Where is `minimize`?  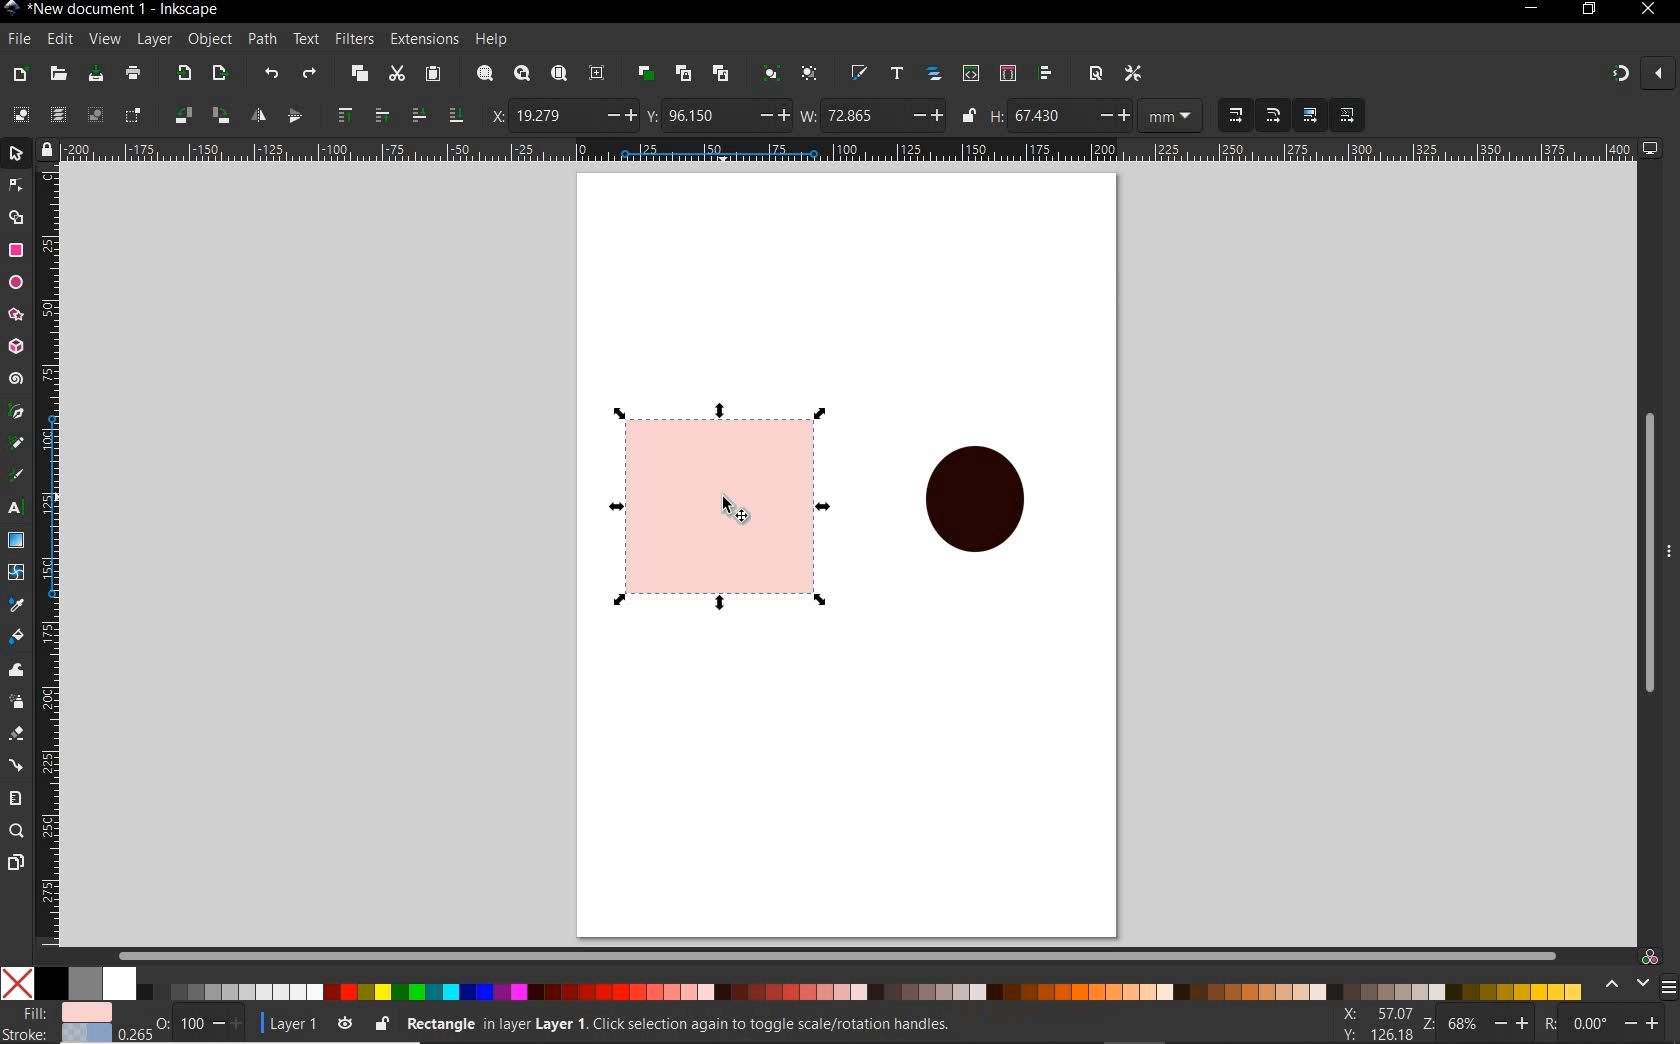
minimize is located at coordinates (1533, 7).